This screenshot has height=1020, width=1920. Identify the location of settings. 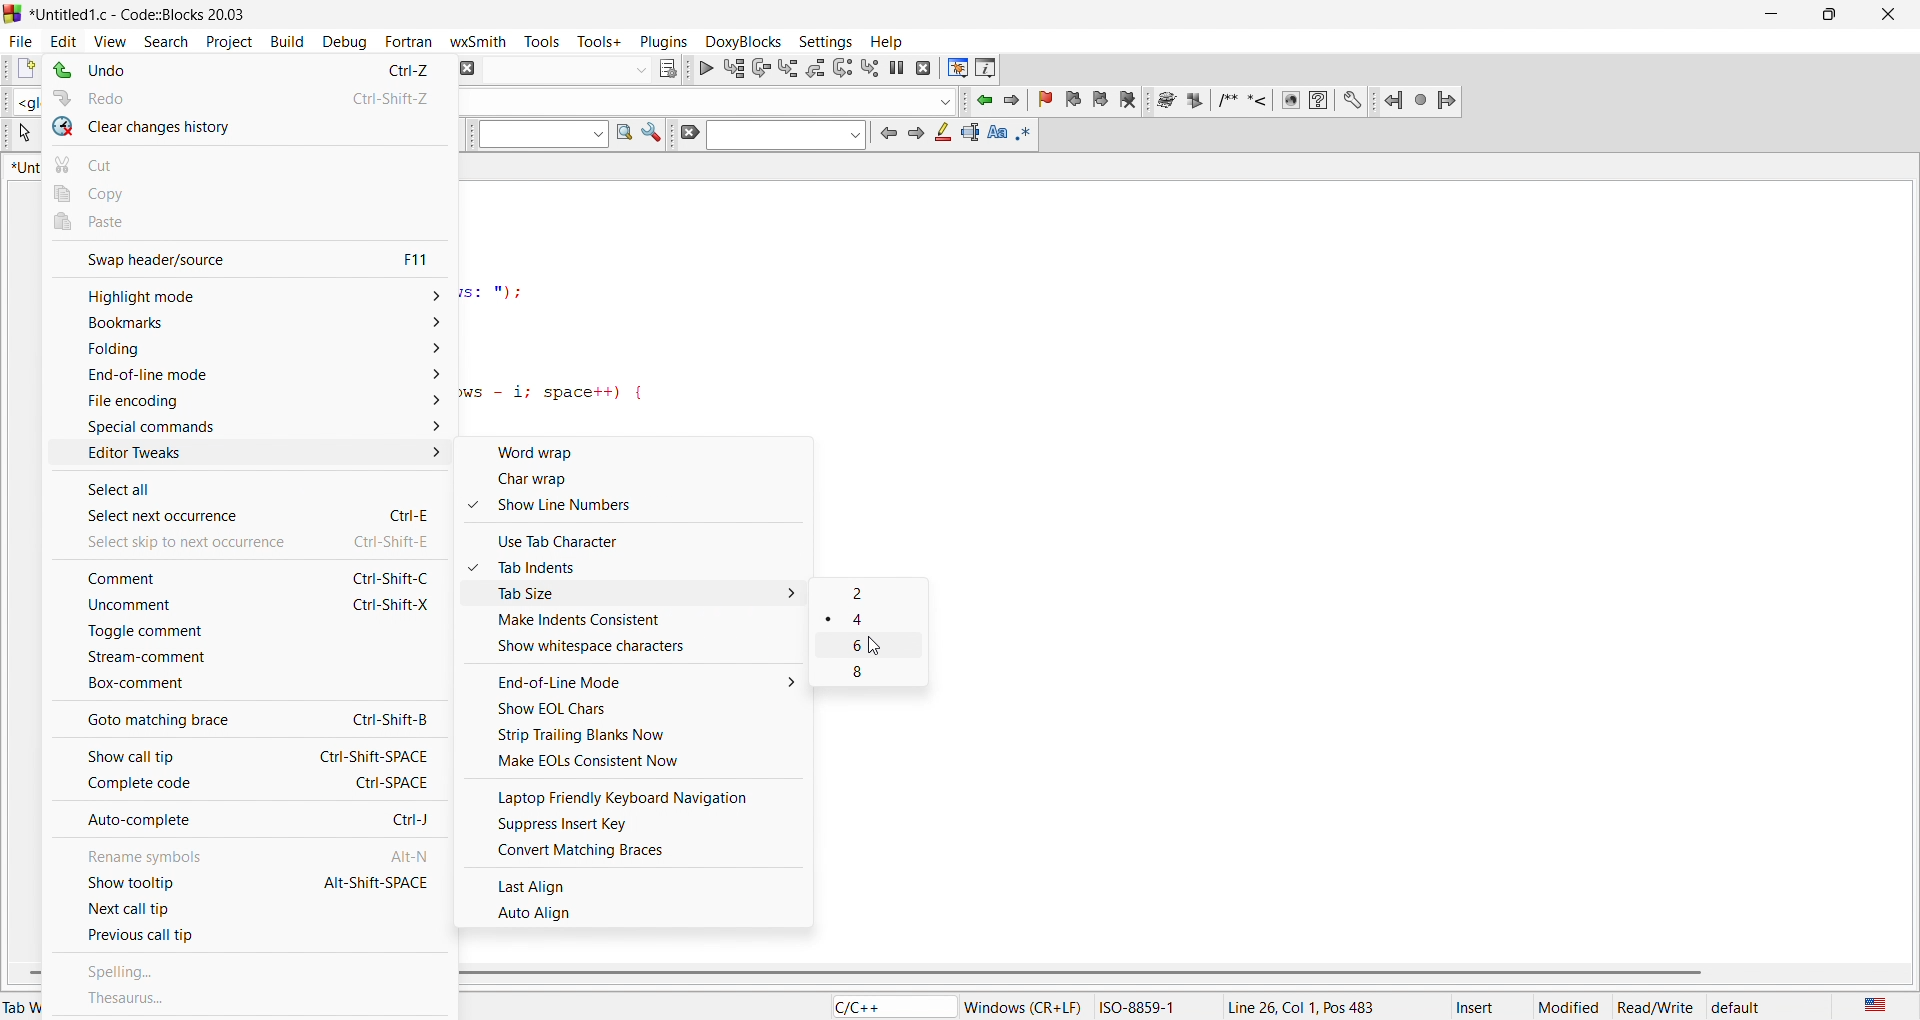
(825, 37).